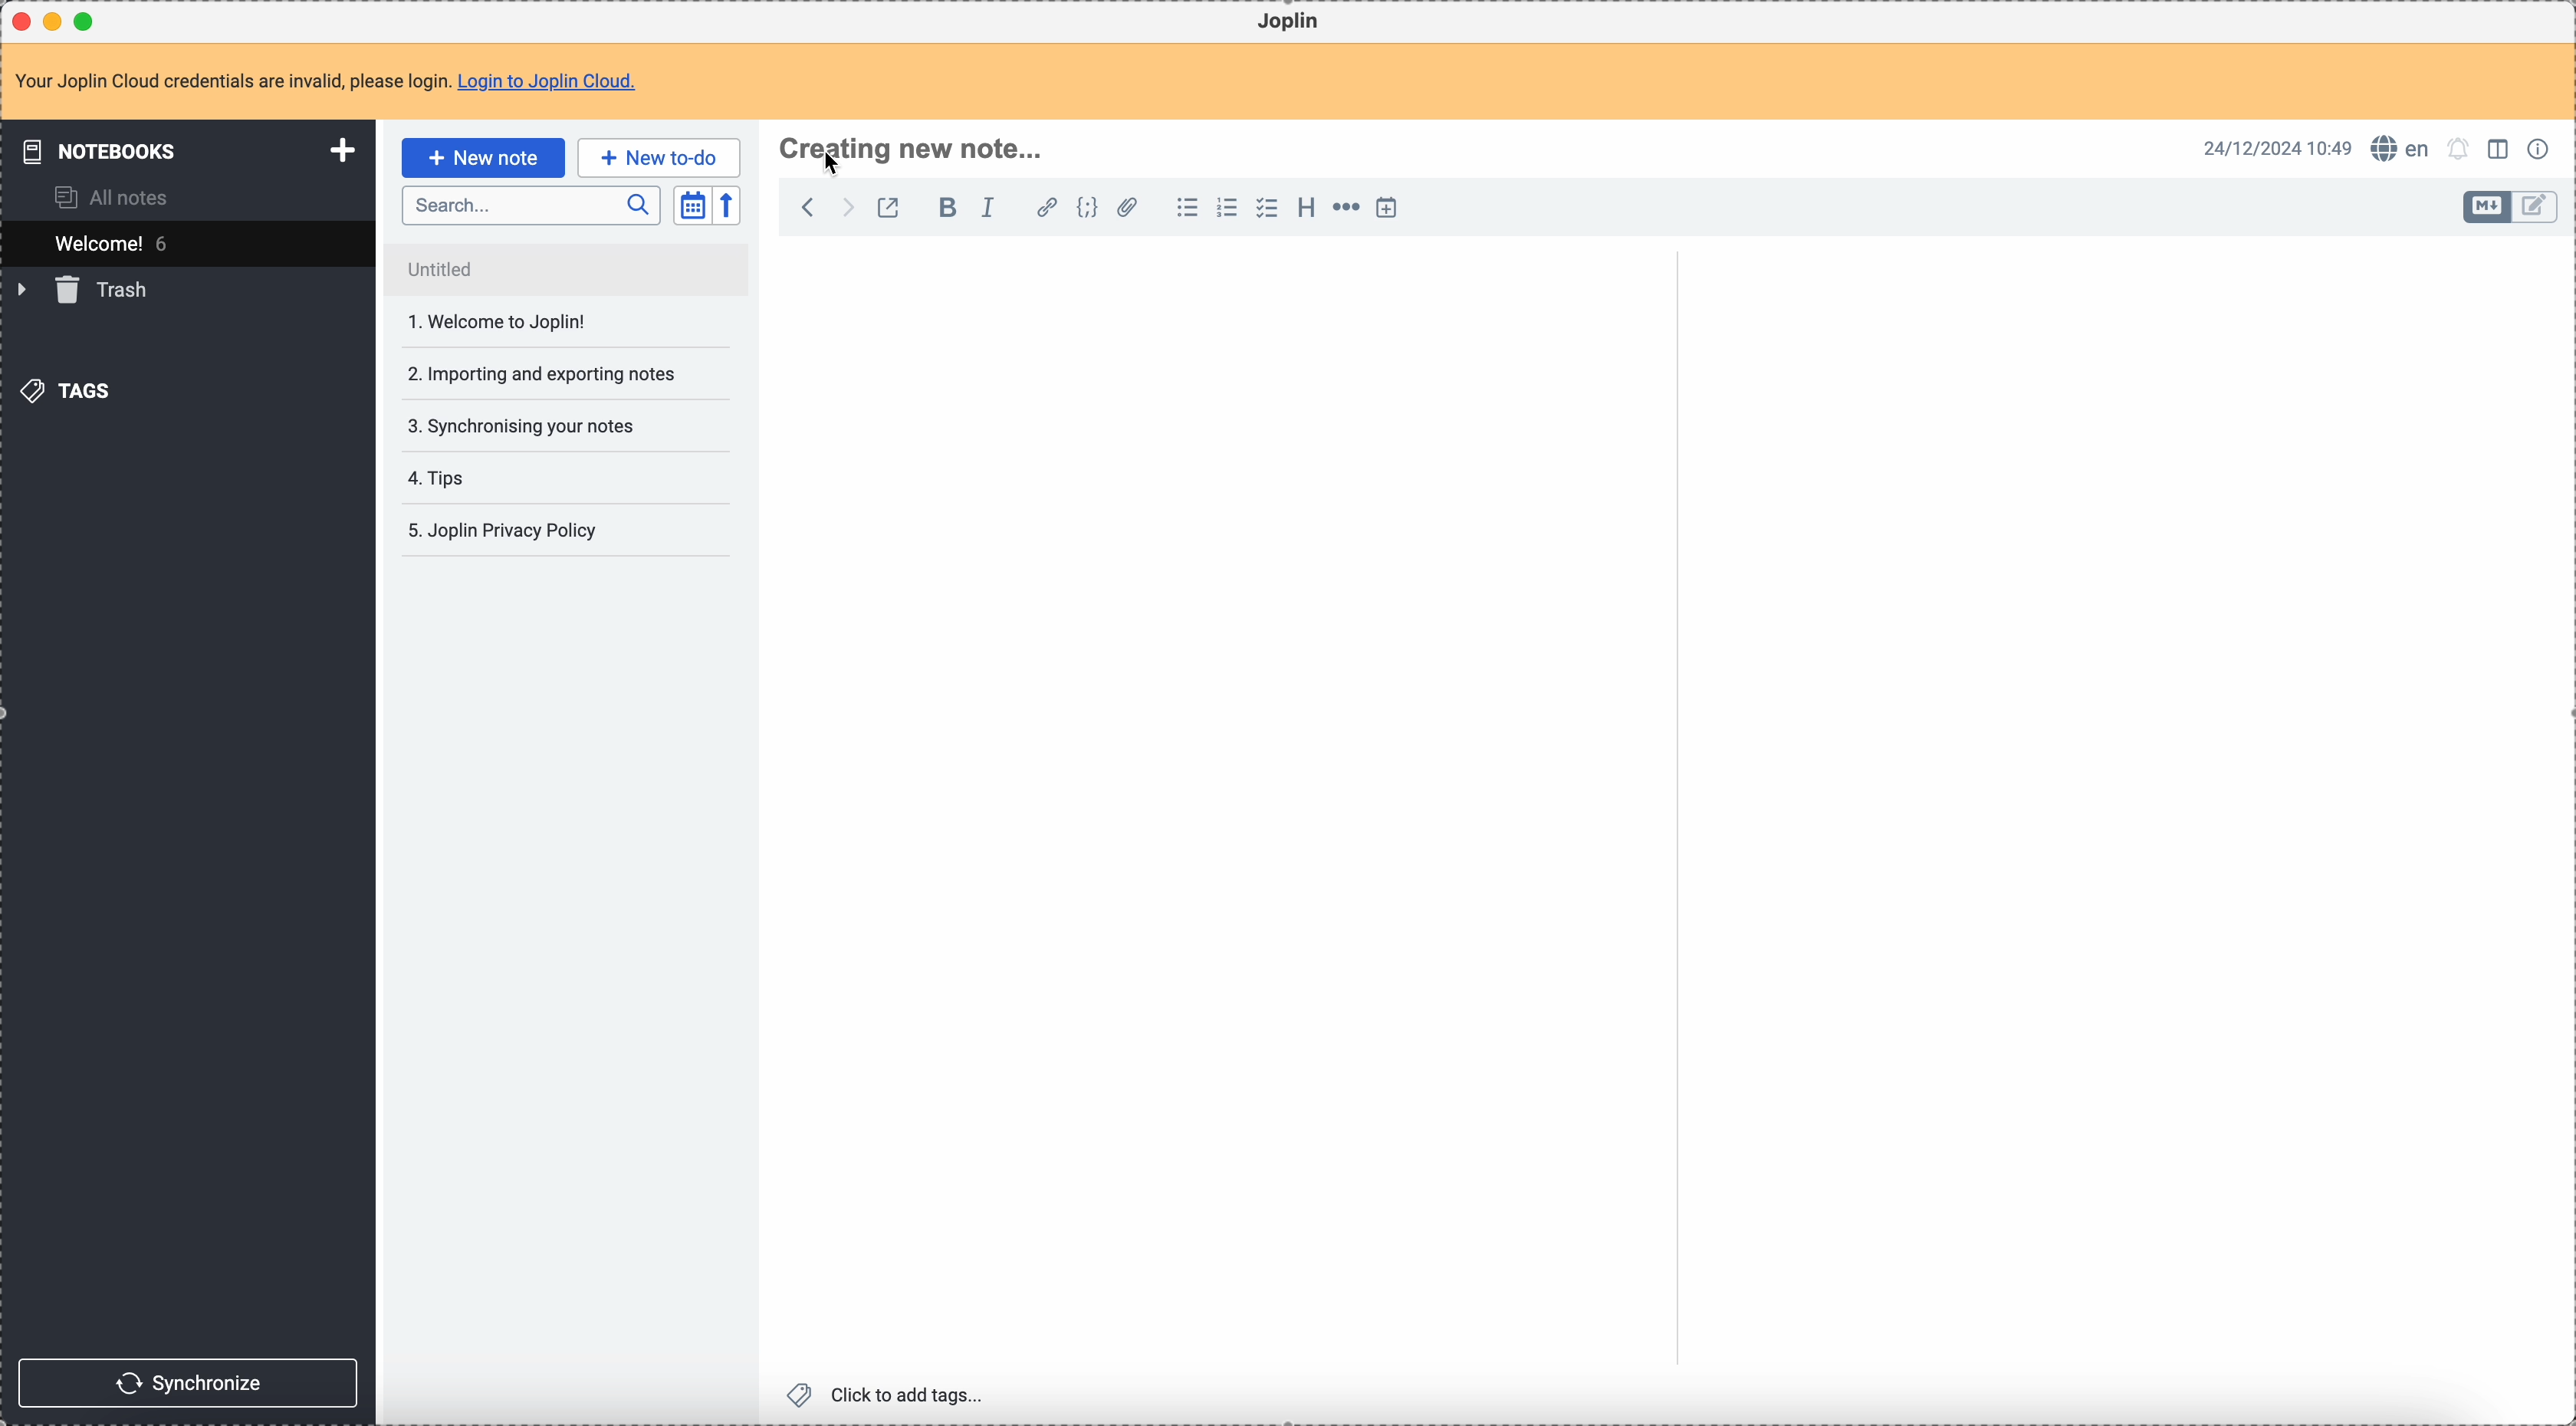  Describe the element at coordinates (836, 163) in the screenshot. I see `Cursor` at that location.